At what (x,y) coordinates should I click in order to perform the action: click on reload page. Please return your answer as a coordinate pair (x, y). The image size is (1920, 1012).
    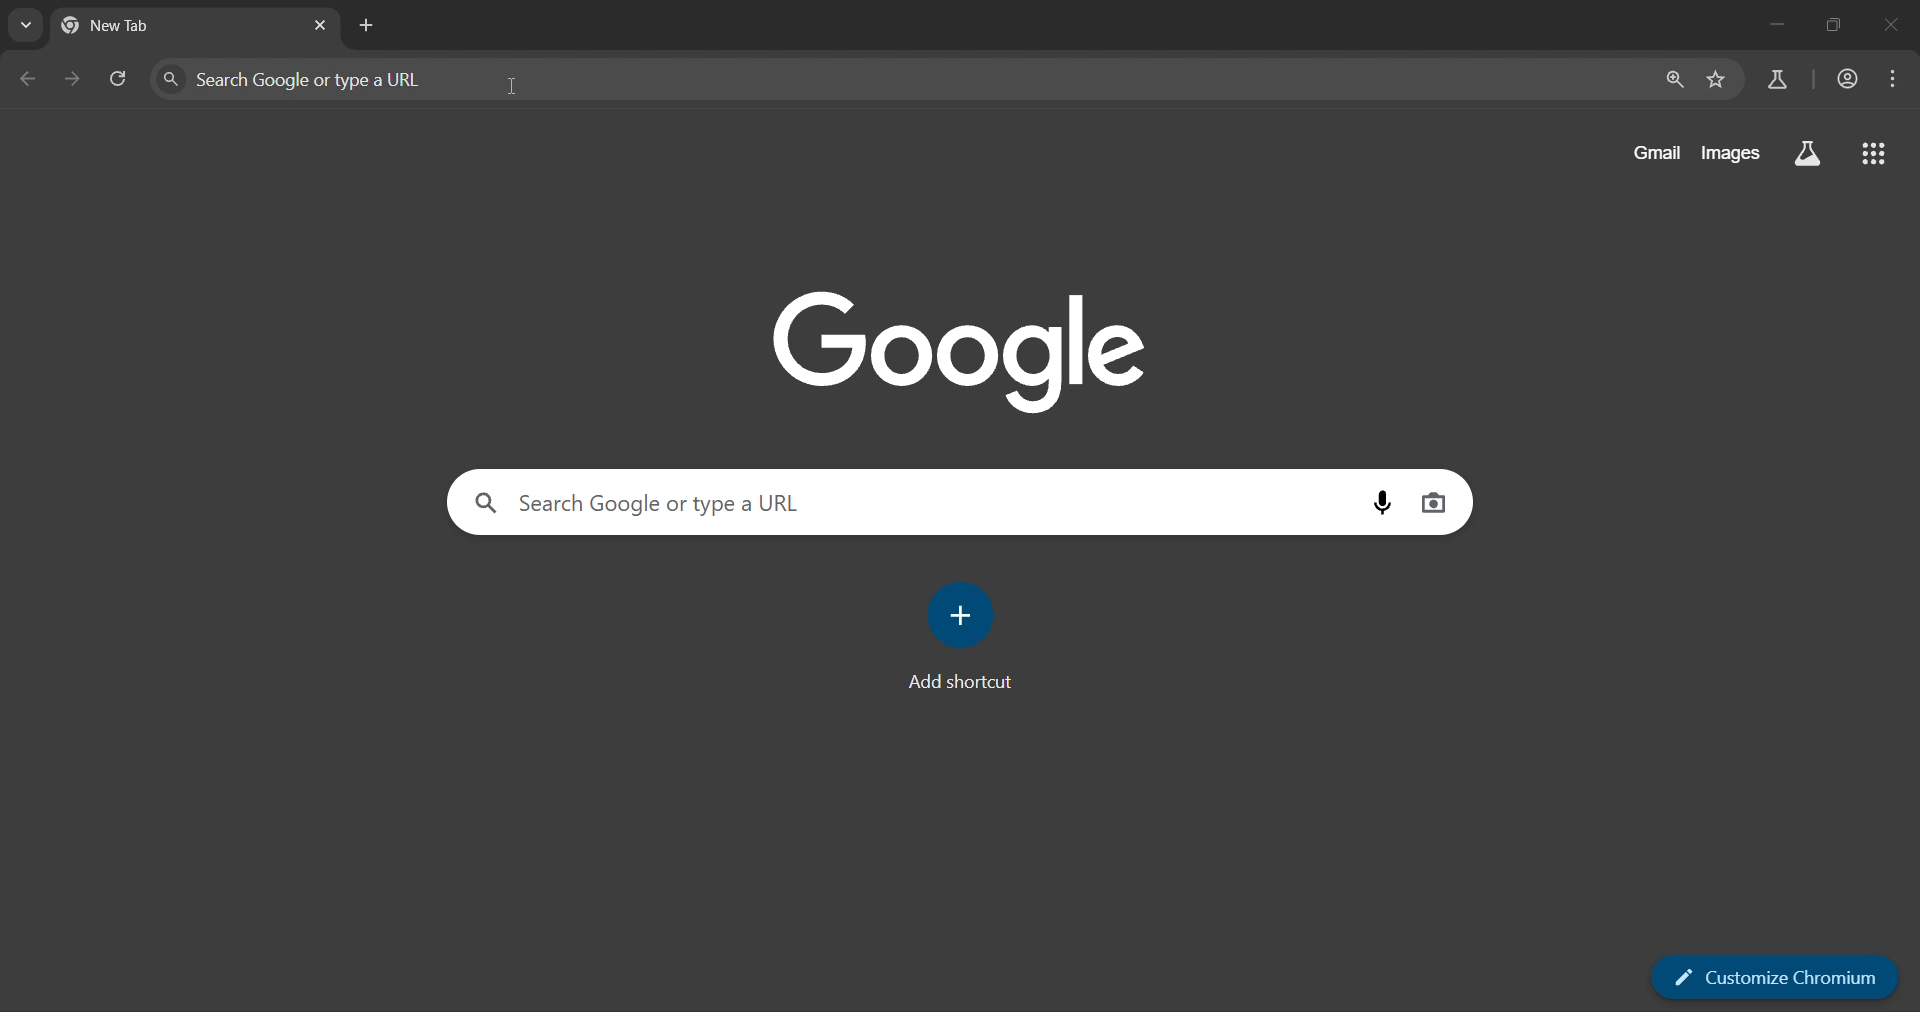
    Looking at the image, I should click on (115, 79).